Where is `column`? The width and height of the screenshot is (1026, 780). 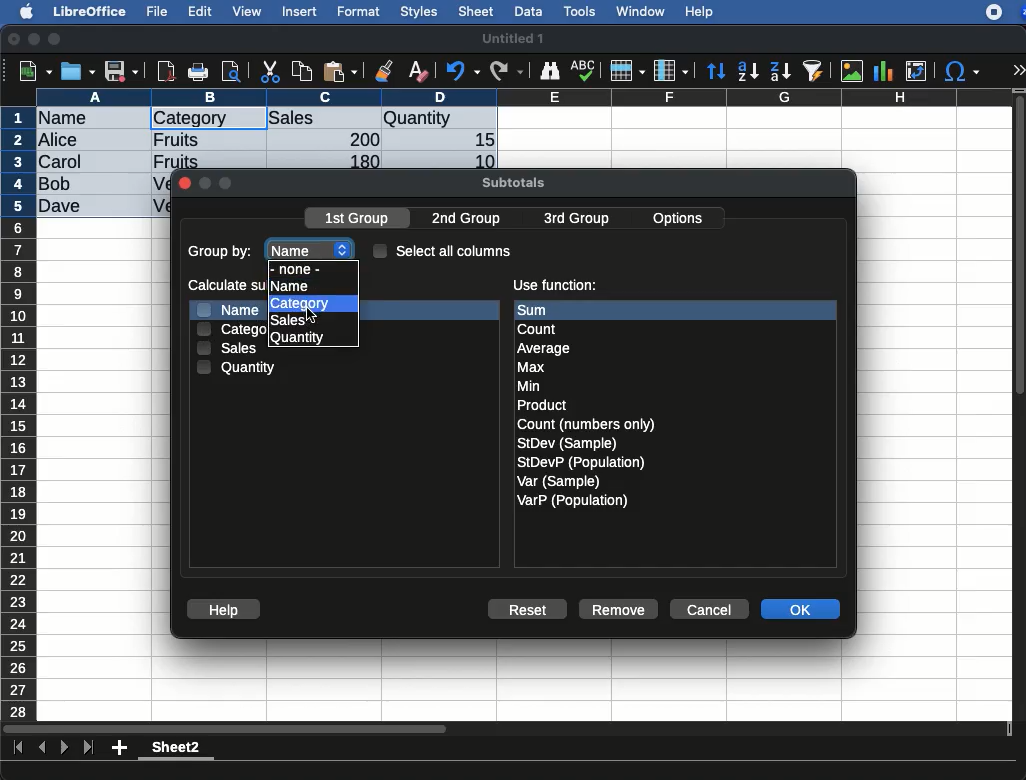
column is located at coordinates (525, 97).